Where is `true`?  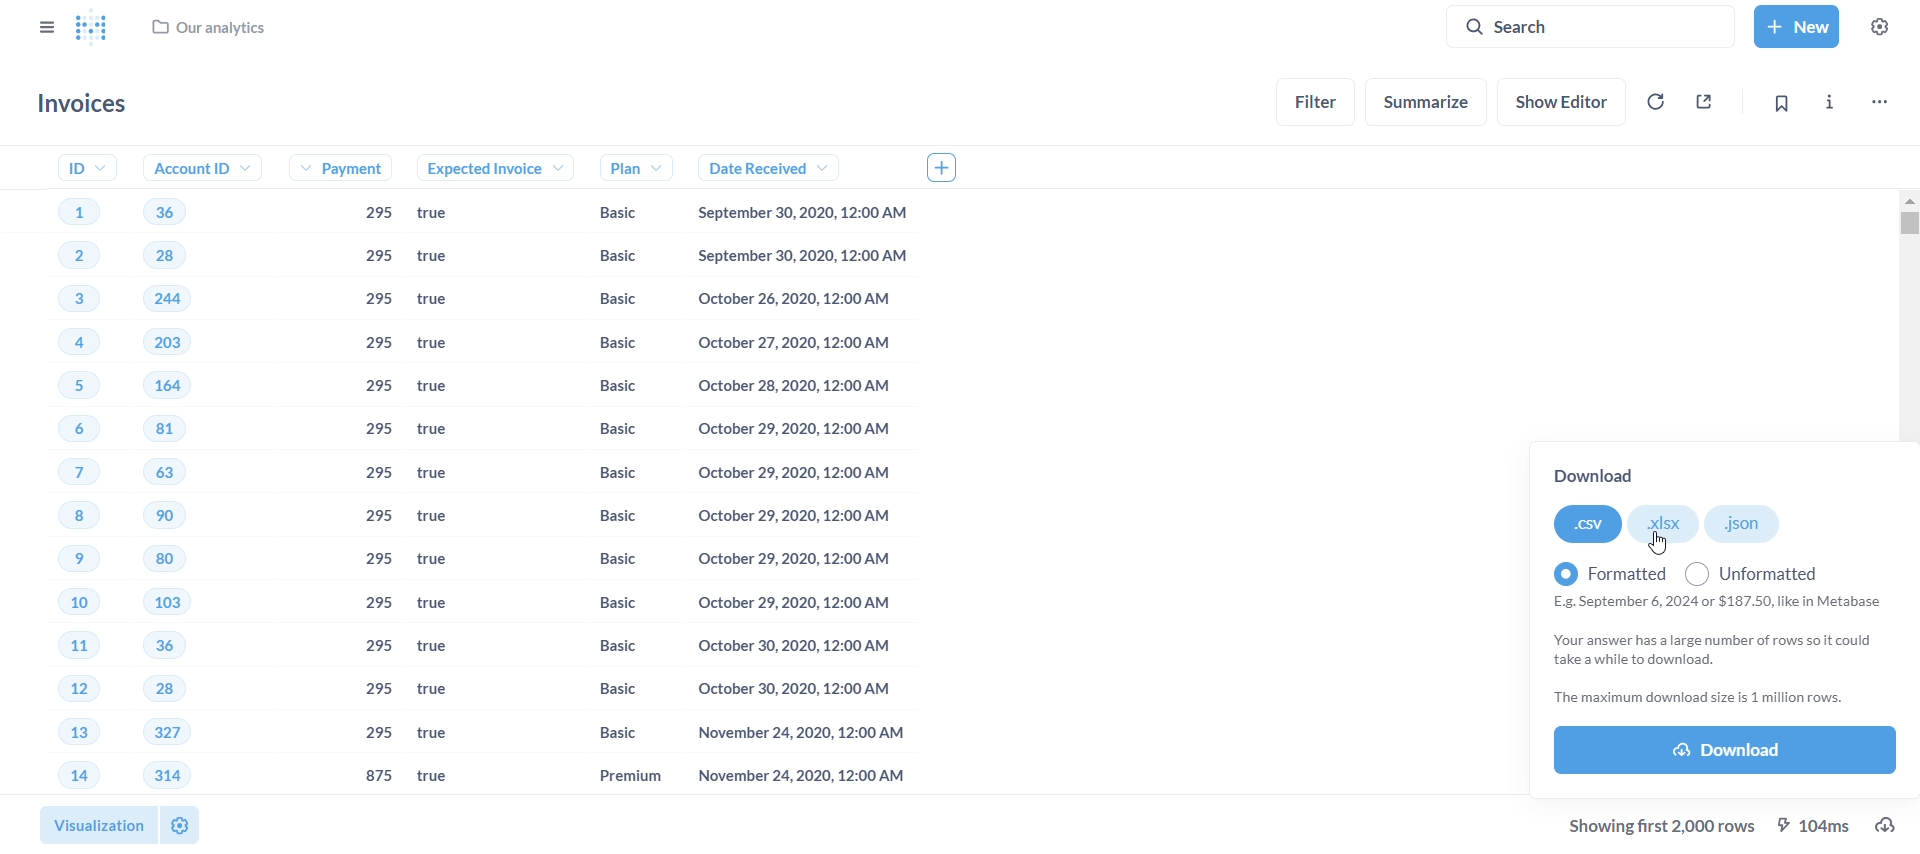
true is located at coordinates (440, 690).